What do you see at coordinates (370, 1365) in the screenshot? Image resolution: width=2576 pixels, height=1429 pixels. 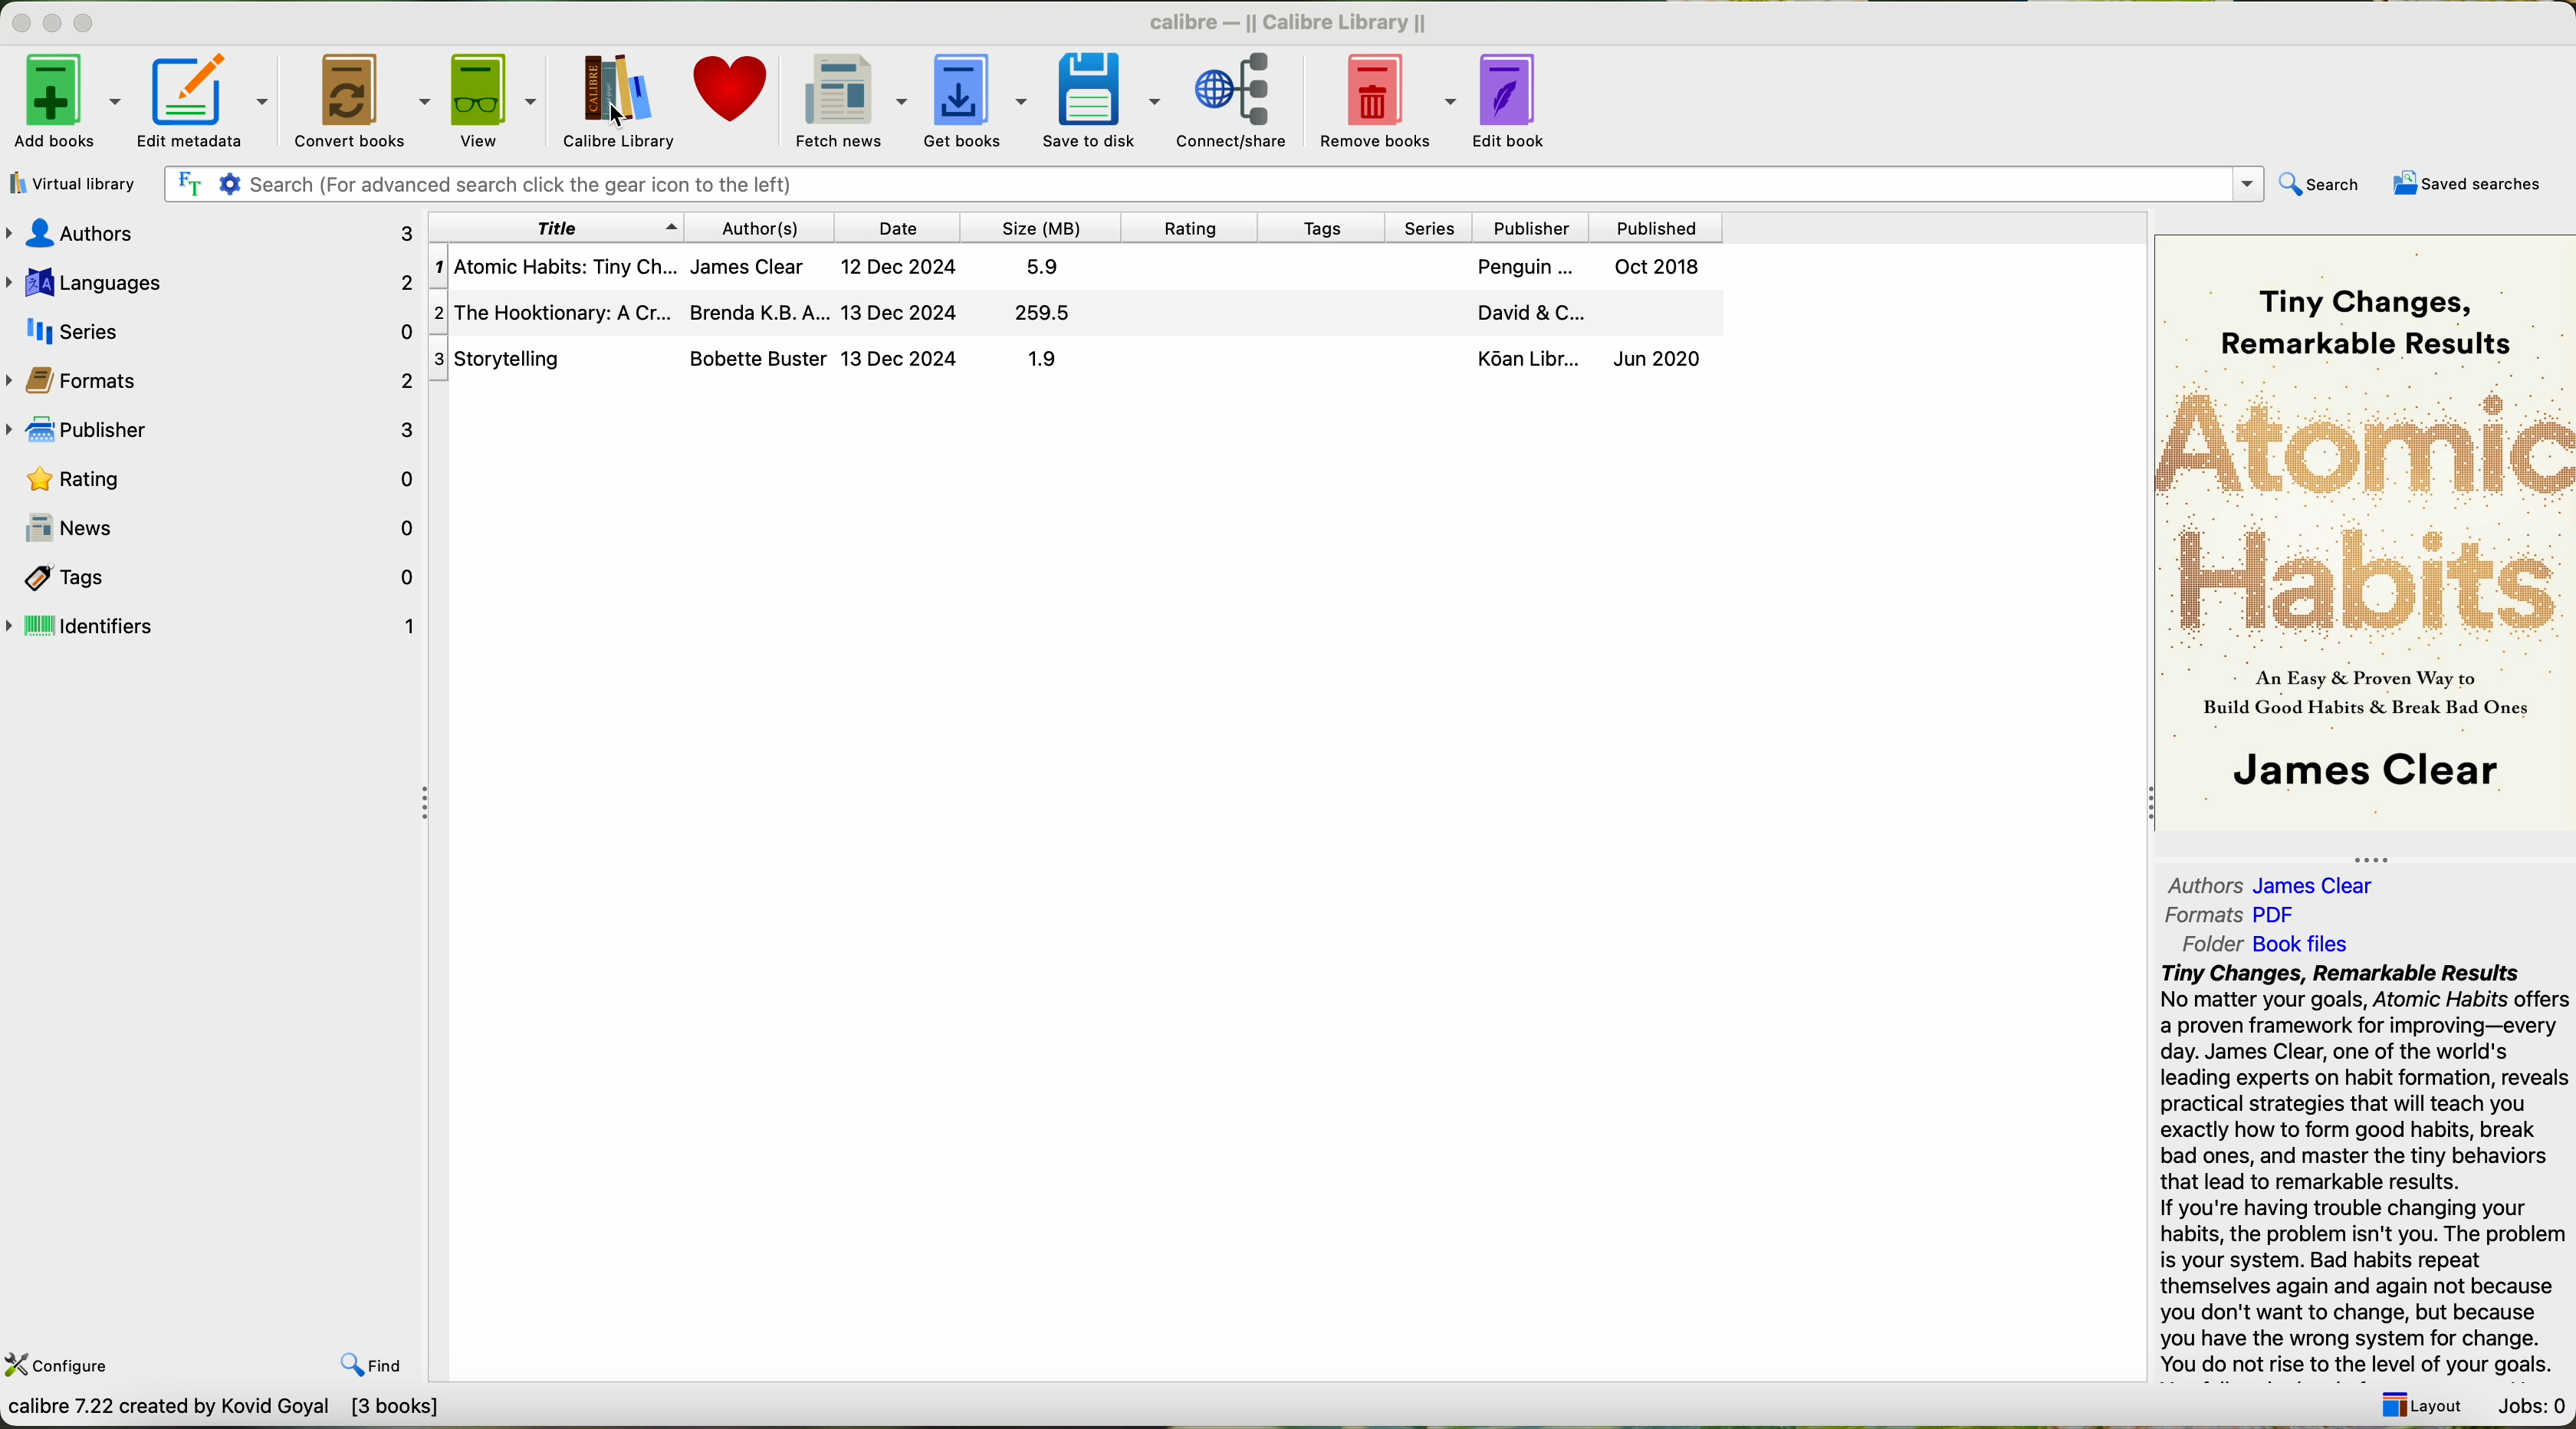 I see `find` at bounding box center [370, 1365].